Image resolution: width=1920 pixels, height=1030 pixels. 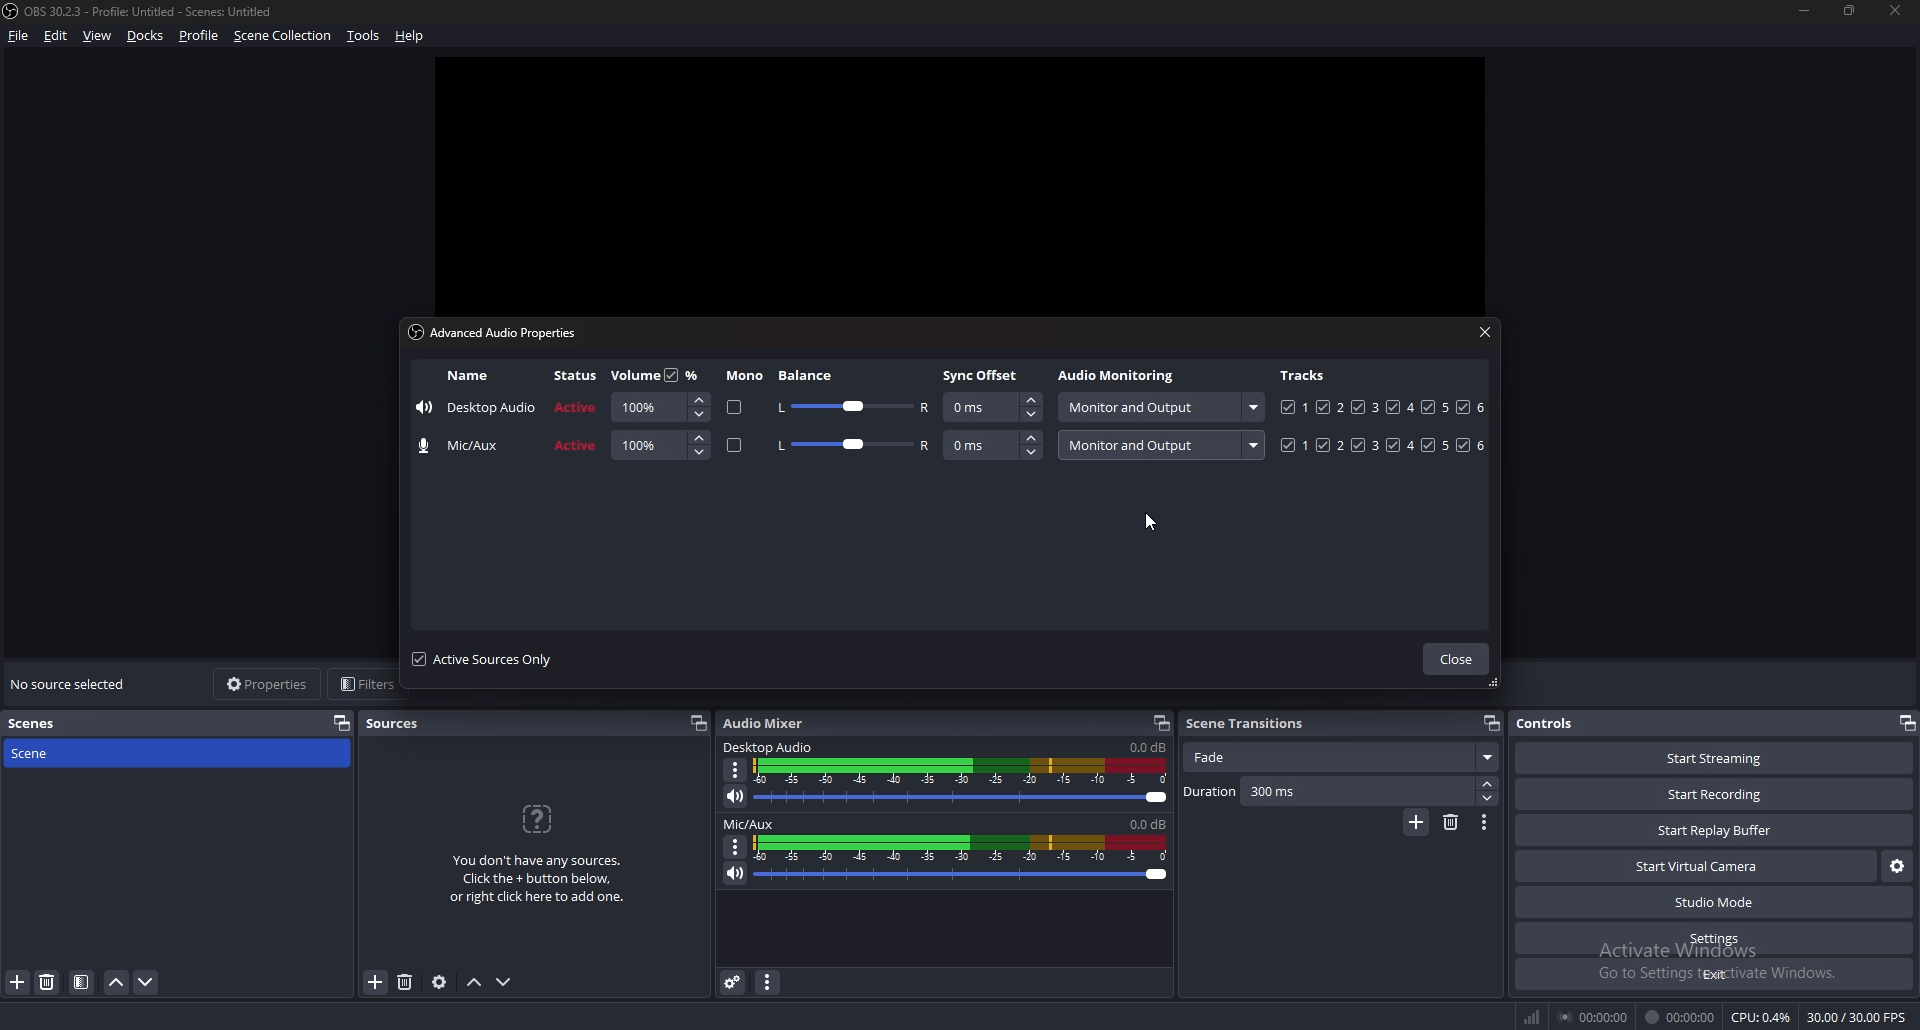 I want to click on pop out, so click(x=1907, y=724).